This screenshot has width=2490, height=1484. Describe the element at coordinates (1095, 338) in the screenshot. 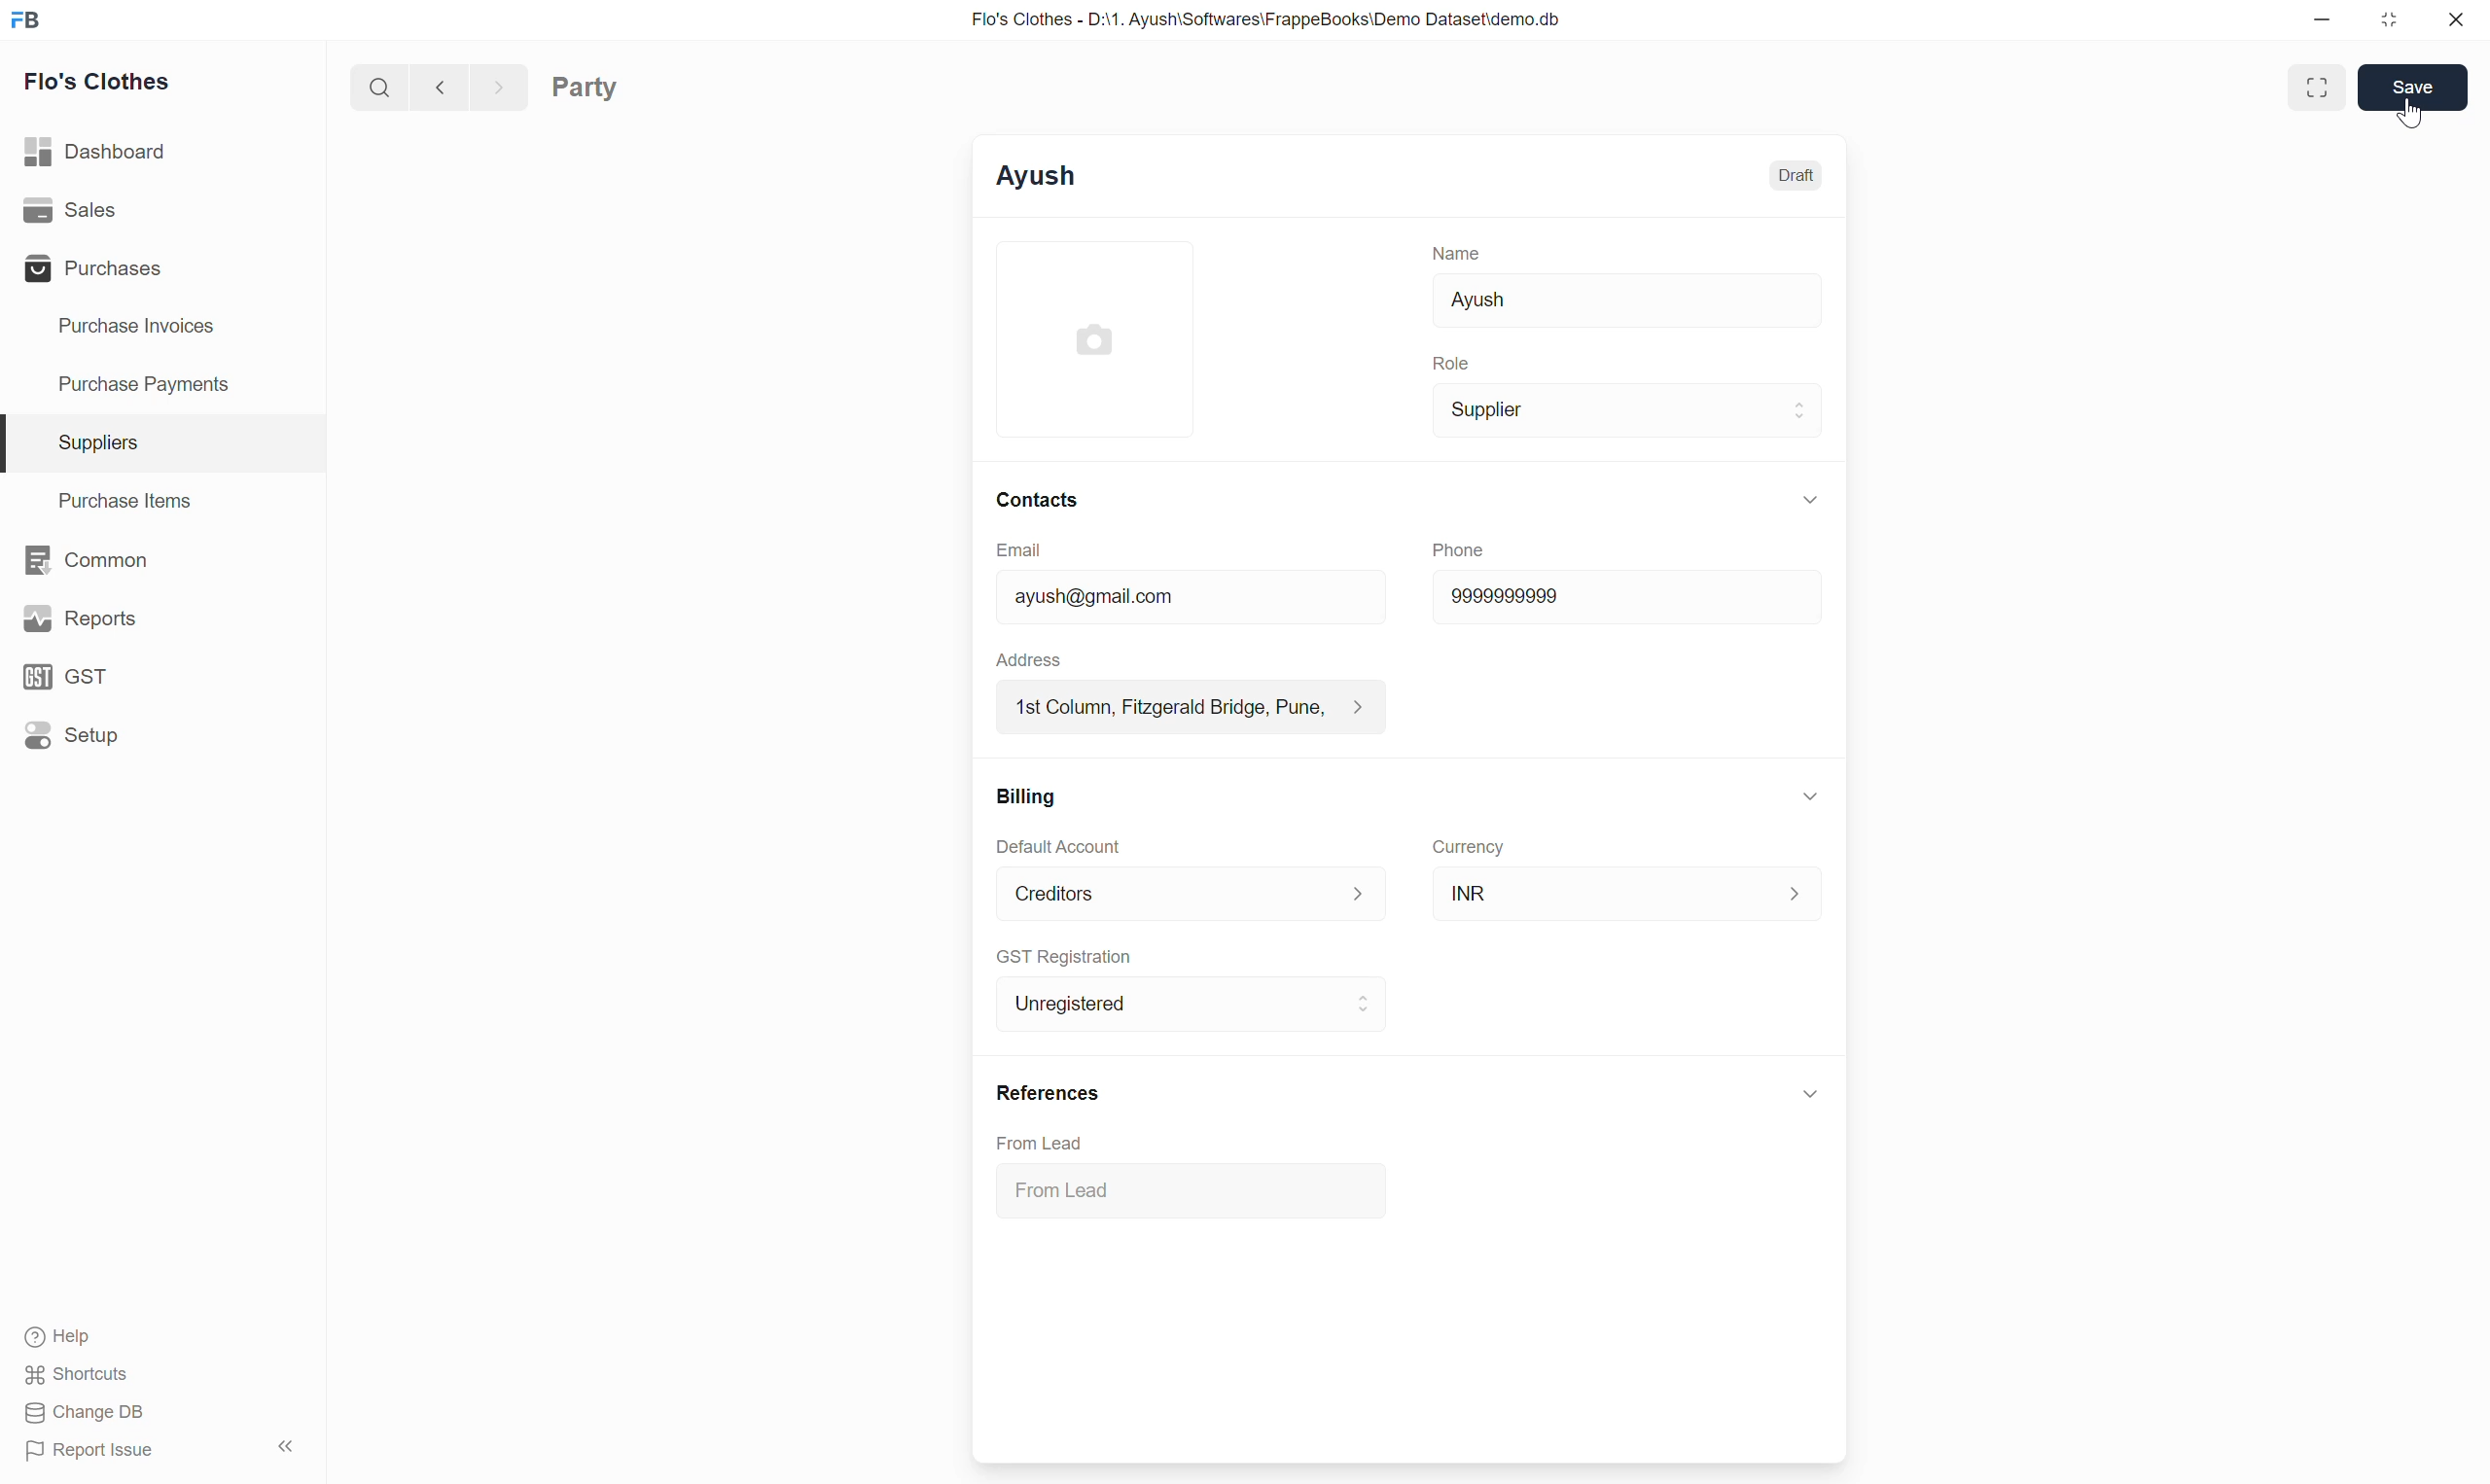

I see `Click to add image` at that location.